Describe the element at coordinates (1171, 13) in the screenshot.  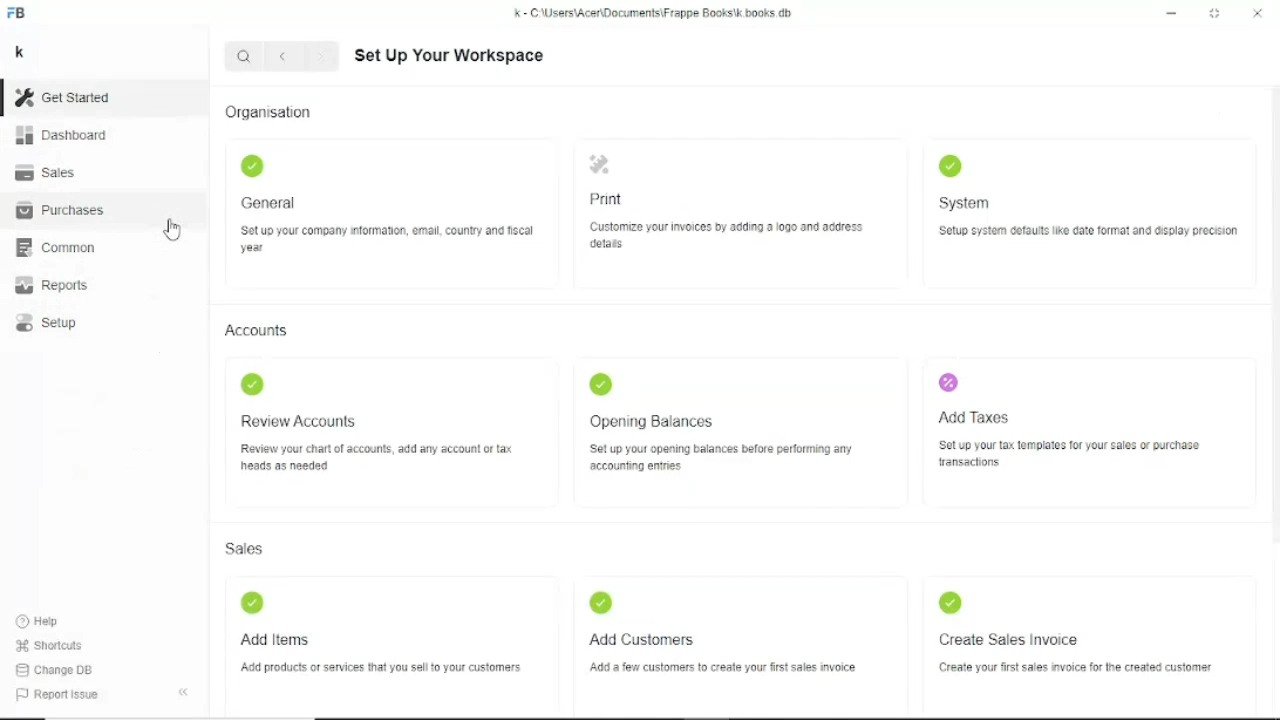
I see `Minimize` at that location.